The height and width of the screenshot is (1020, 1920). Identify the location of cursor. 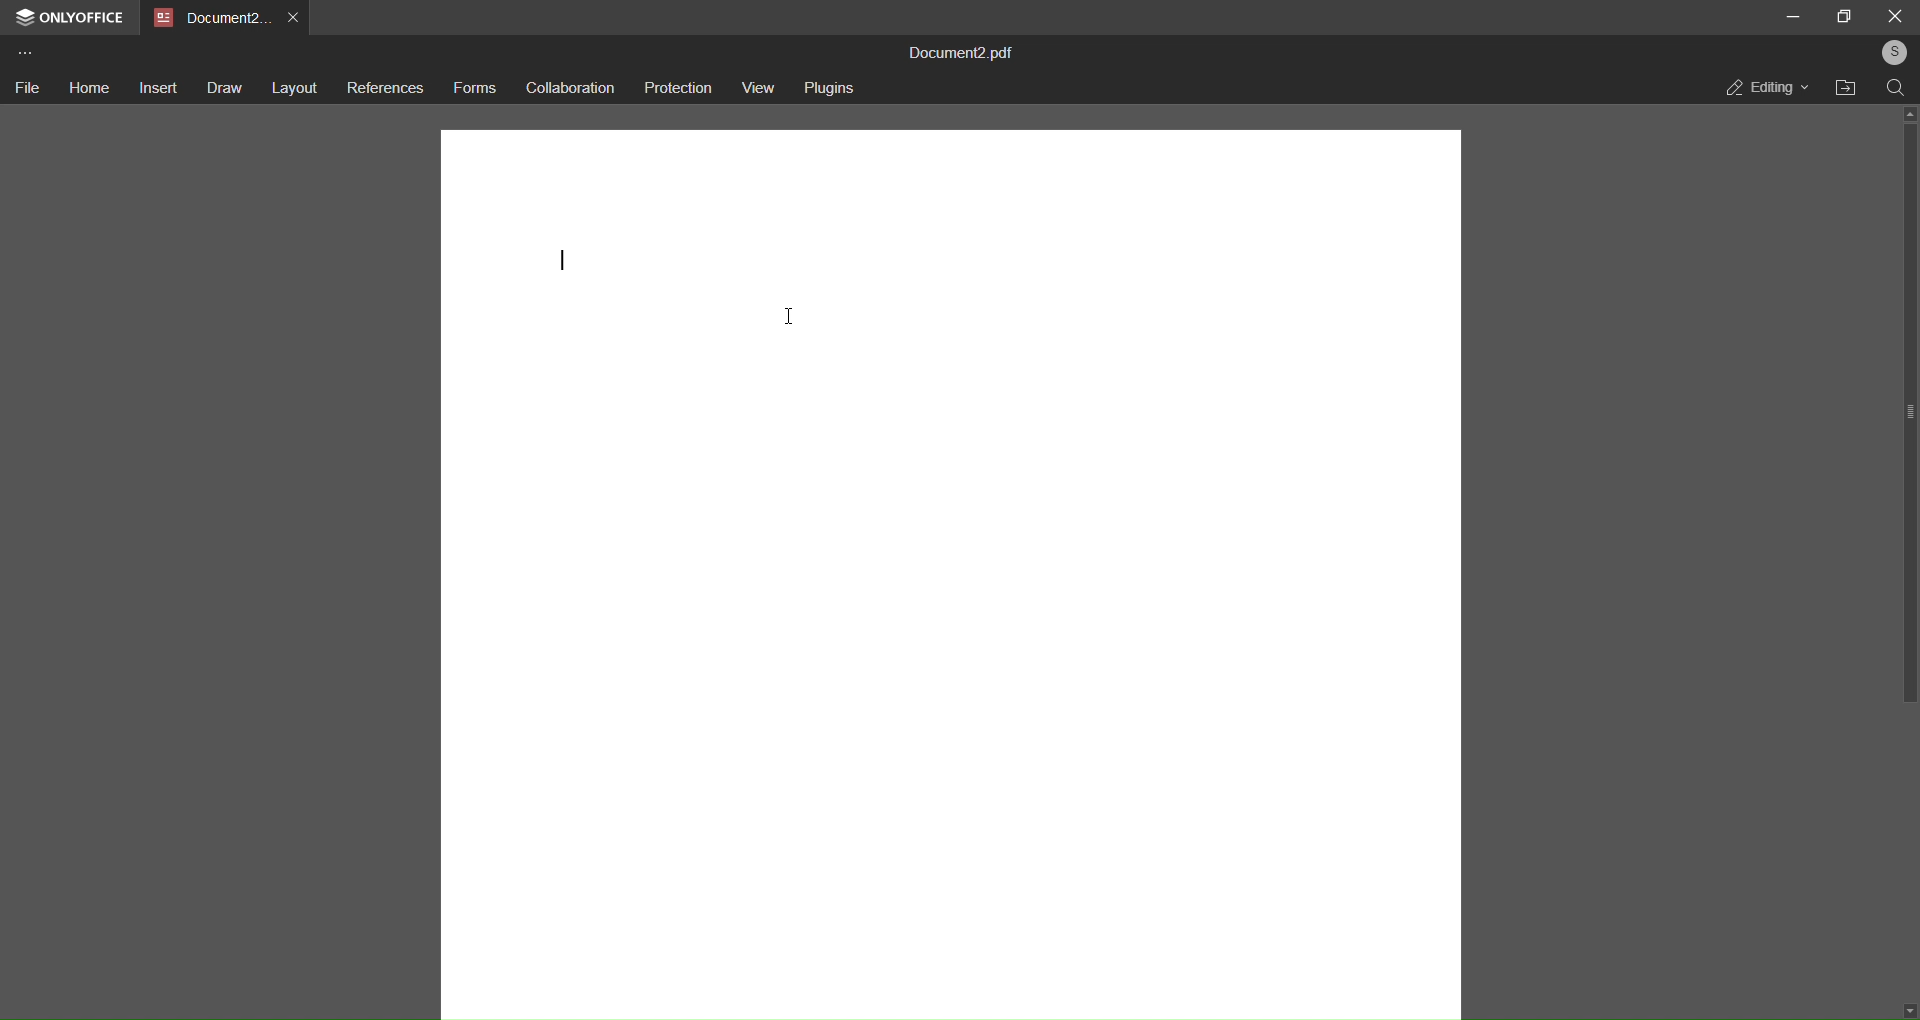
(788, 319).